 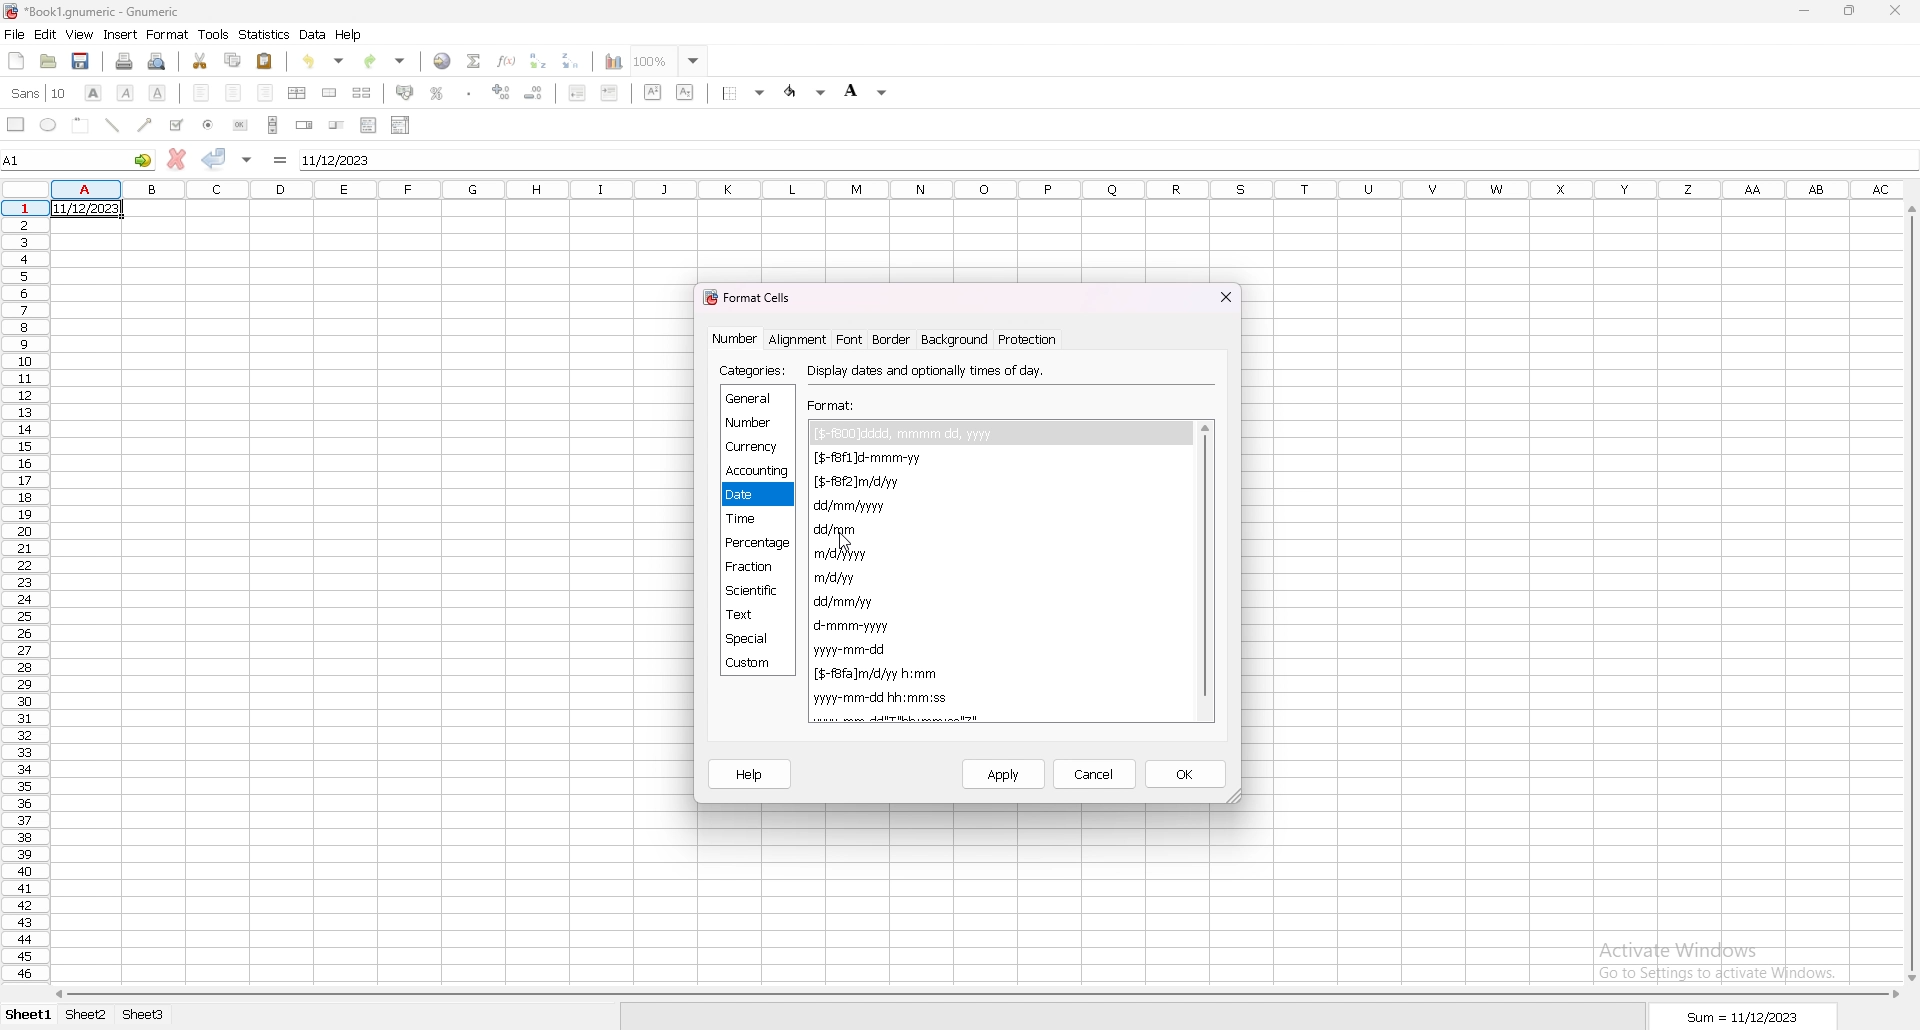 I want to click on dd/mm, so click(x=844, y=531).